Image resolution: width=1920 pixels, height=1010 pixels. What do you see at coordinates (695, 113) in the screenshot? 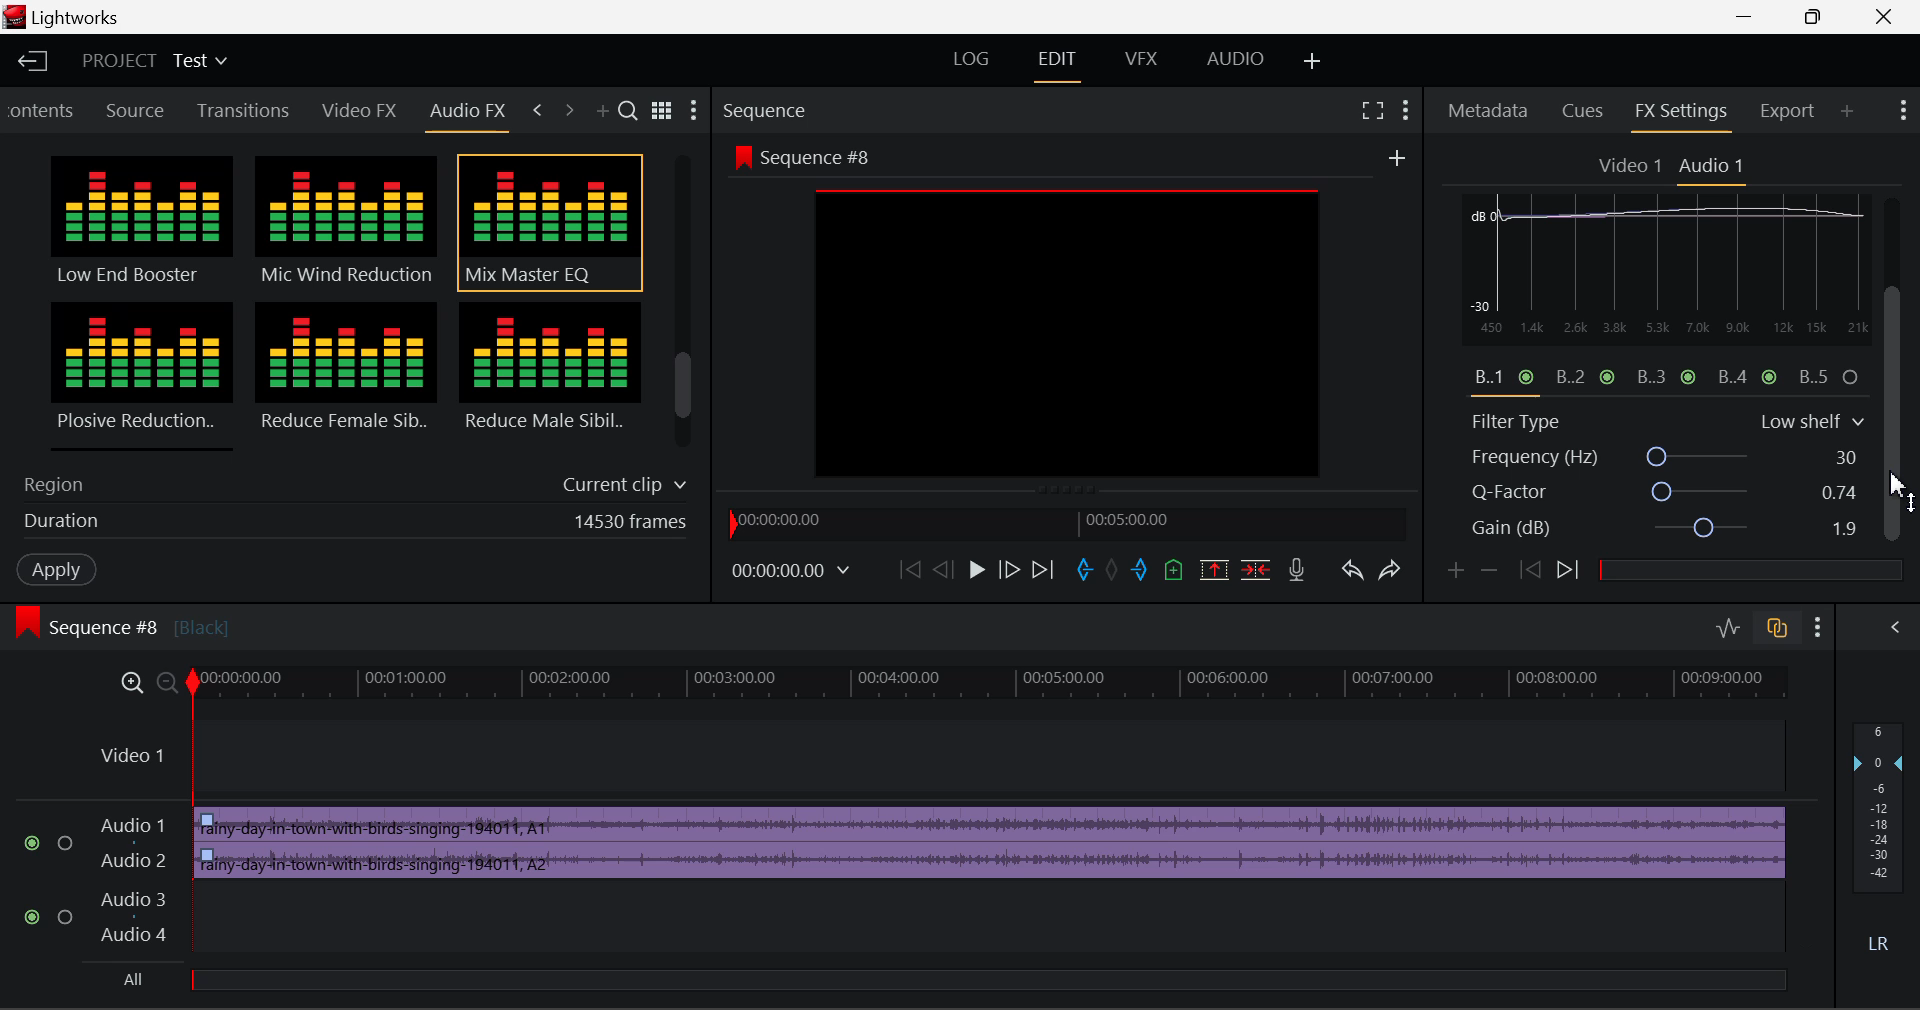
I see `Settings` at bounding box center [695, 113].